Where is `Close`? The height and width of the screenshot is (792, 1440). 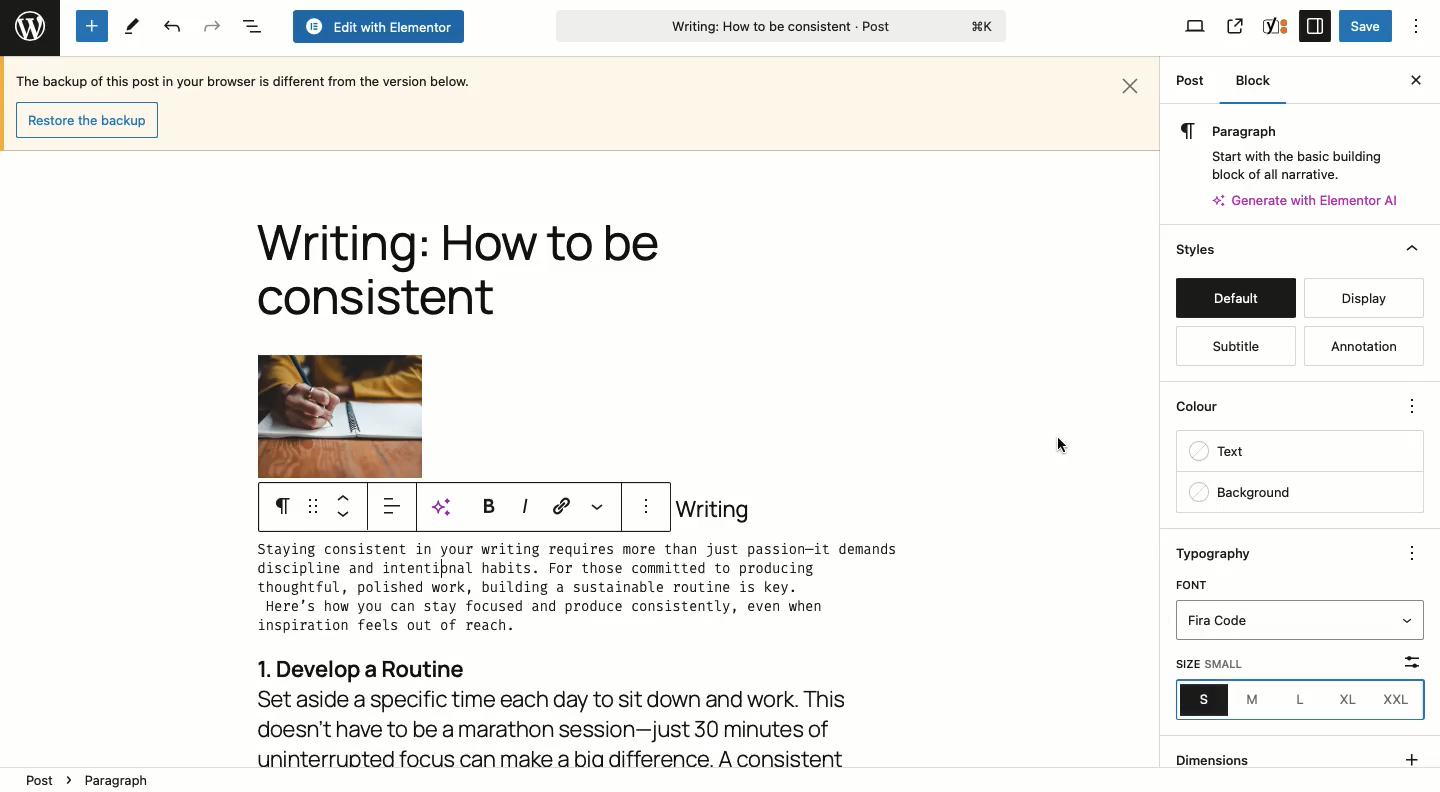 Close is located at coordinates (1412, 80).